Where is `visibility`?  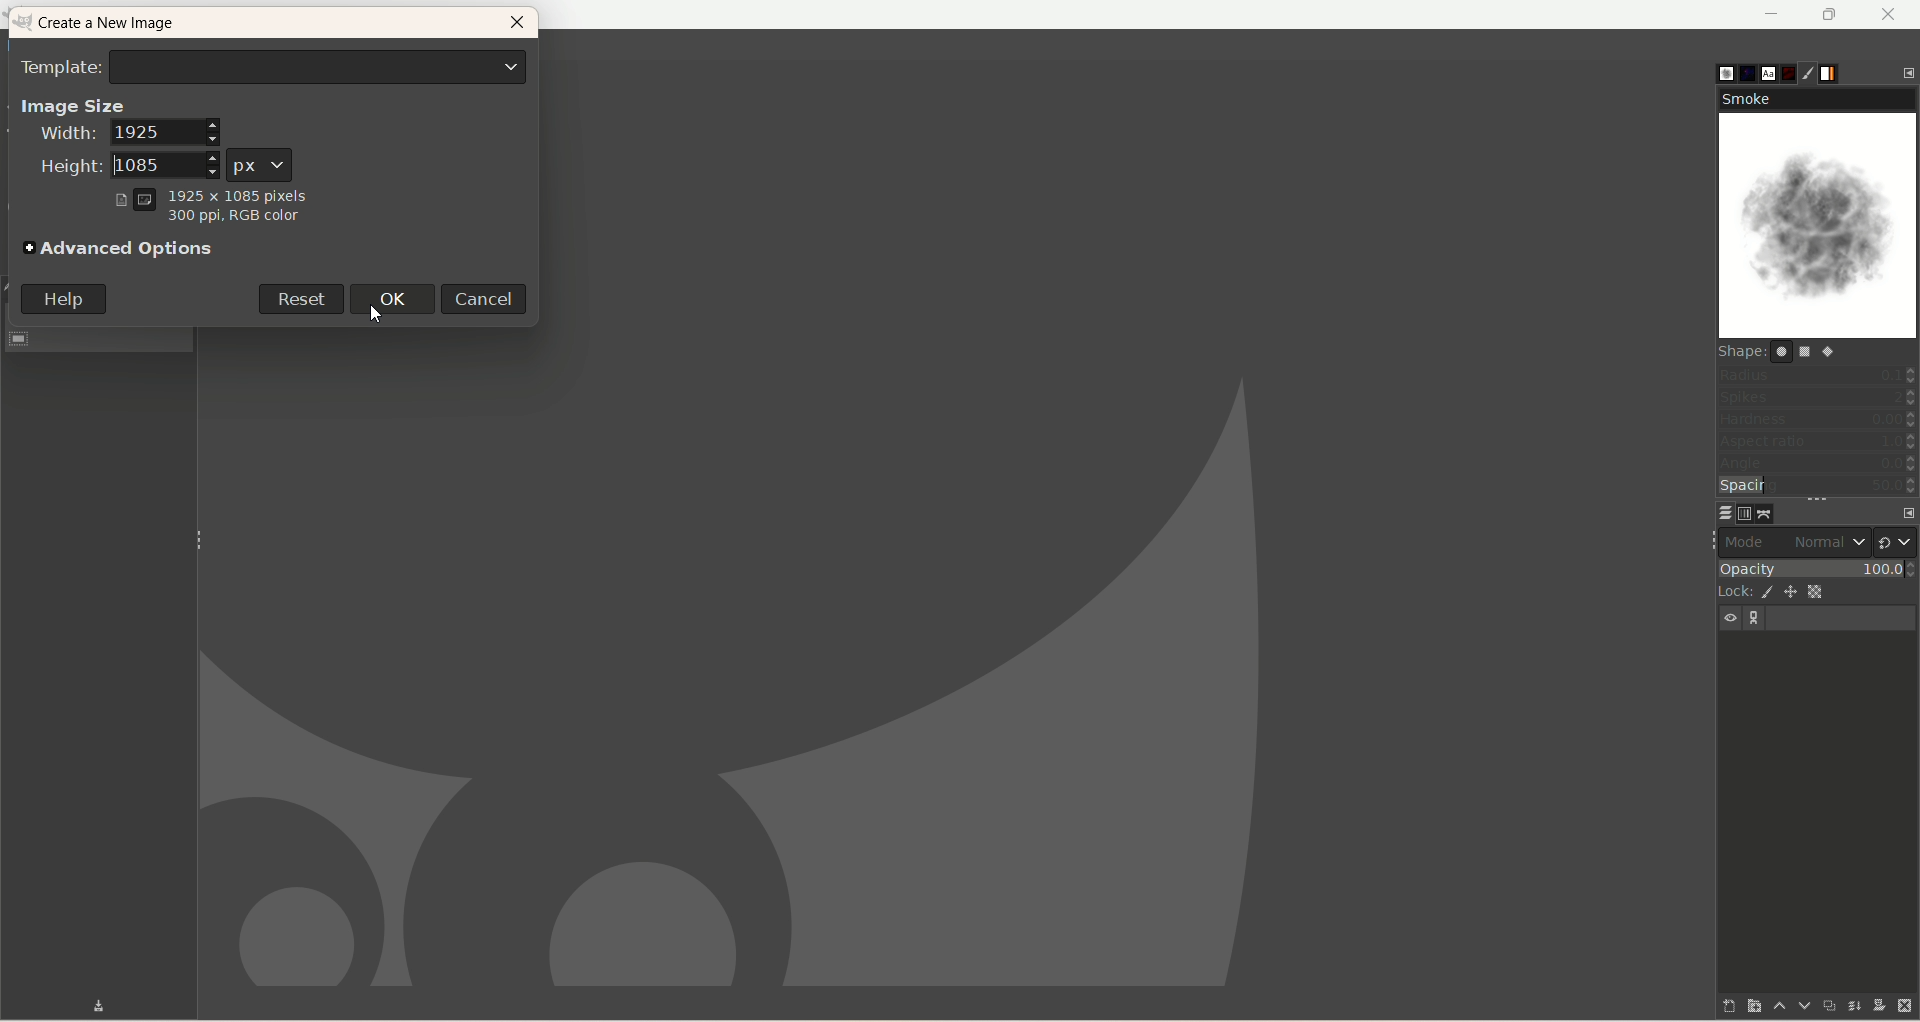
visibility is located at coordinates (1732, 618).